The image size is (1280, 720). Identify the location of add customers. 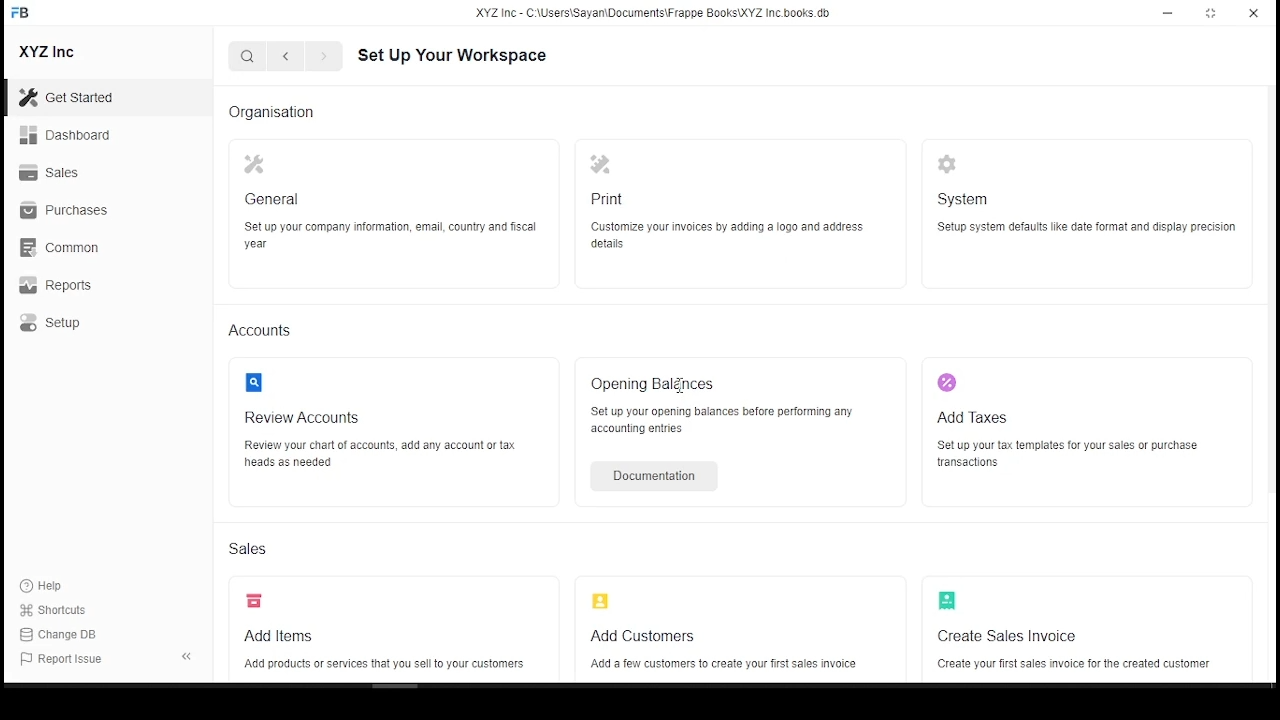
(646, 636).